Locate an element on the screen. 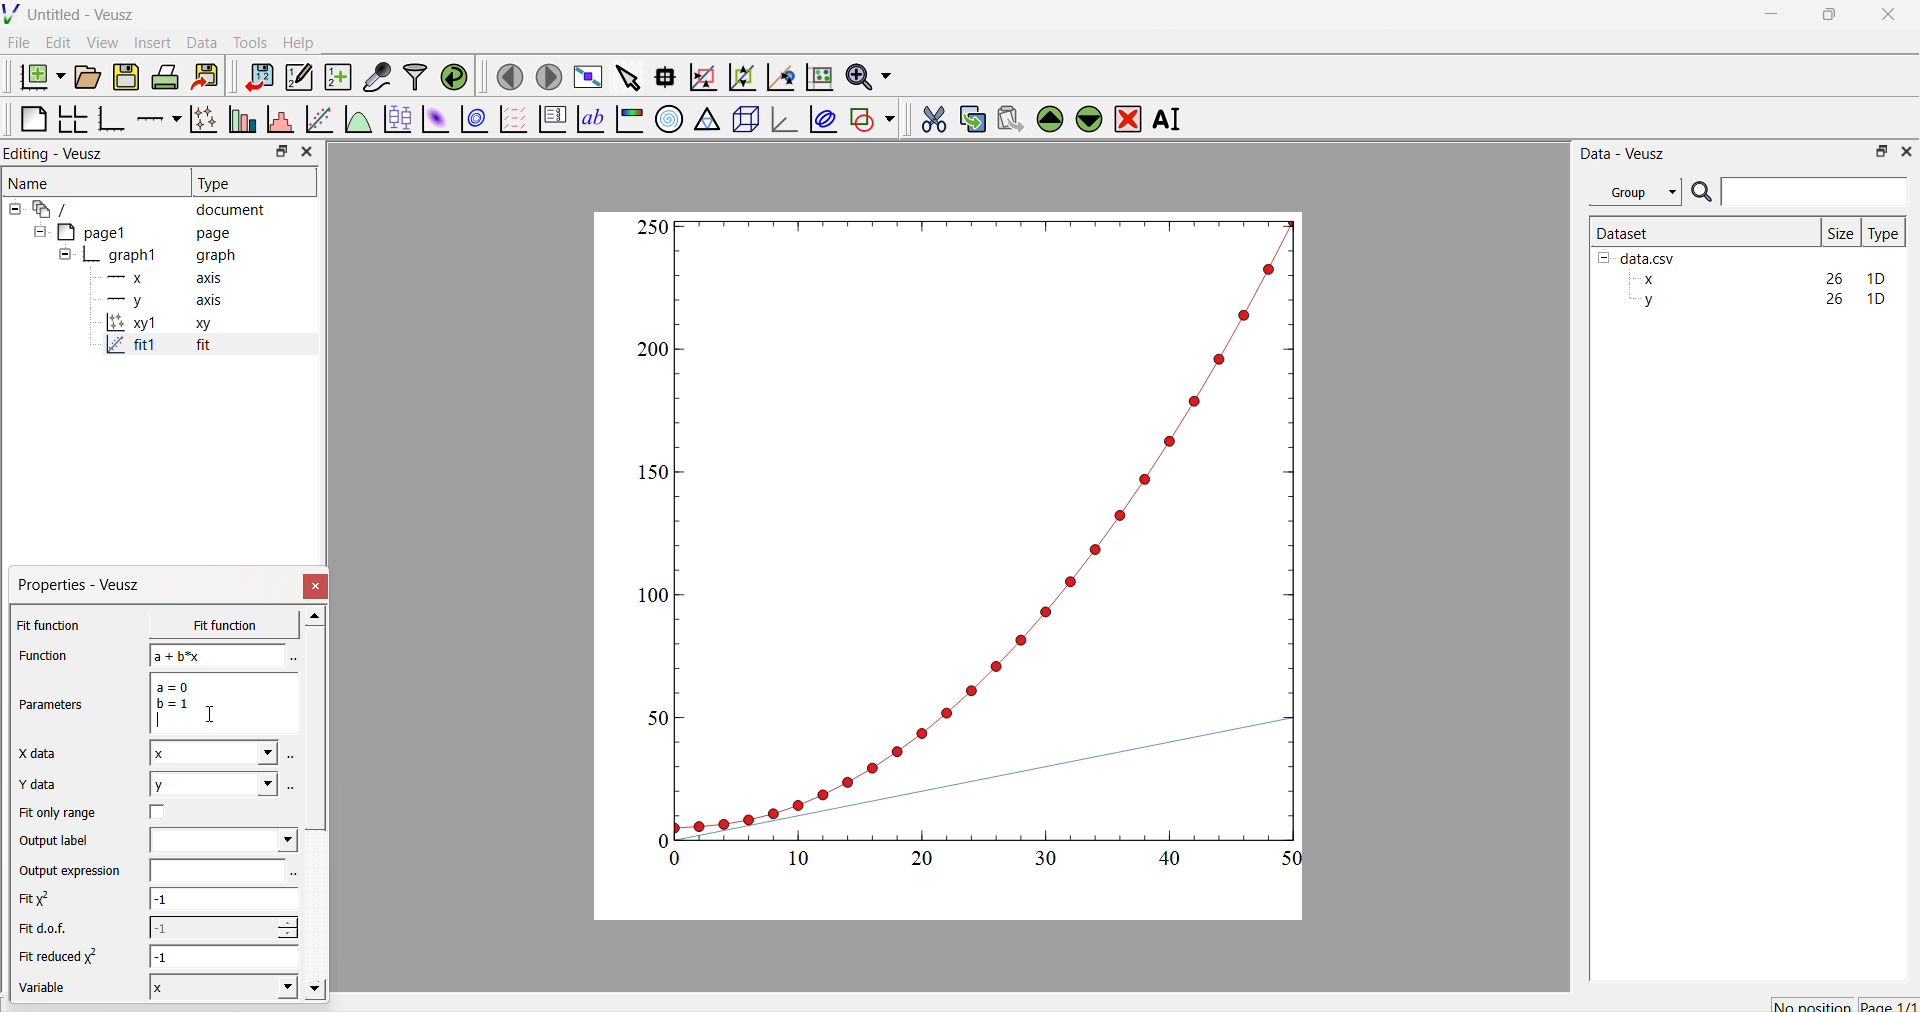 The width and height of the screenshot is (1920, 1012). Zoom functions menu is located at coordinates (867, 74).